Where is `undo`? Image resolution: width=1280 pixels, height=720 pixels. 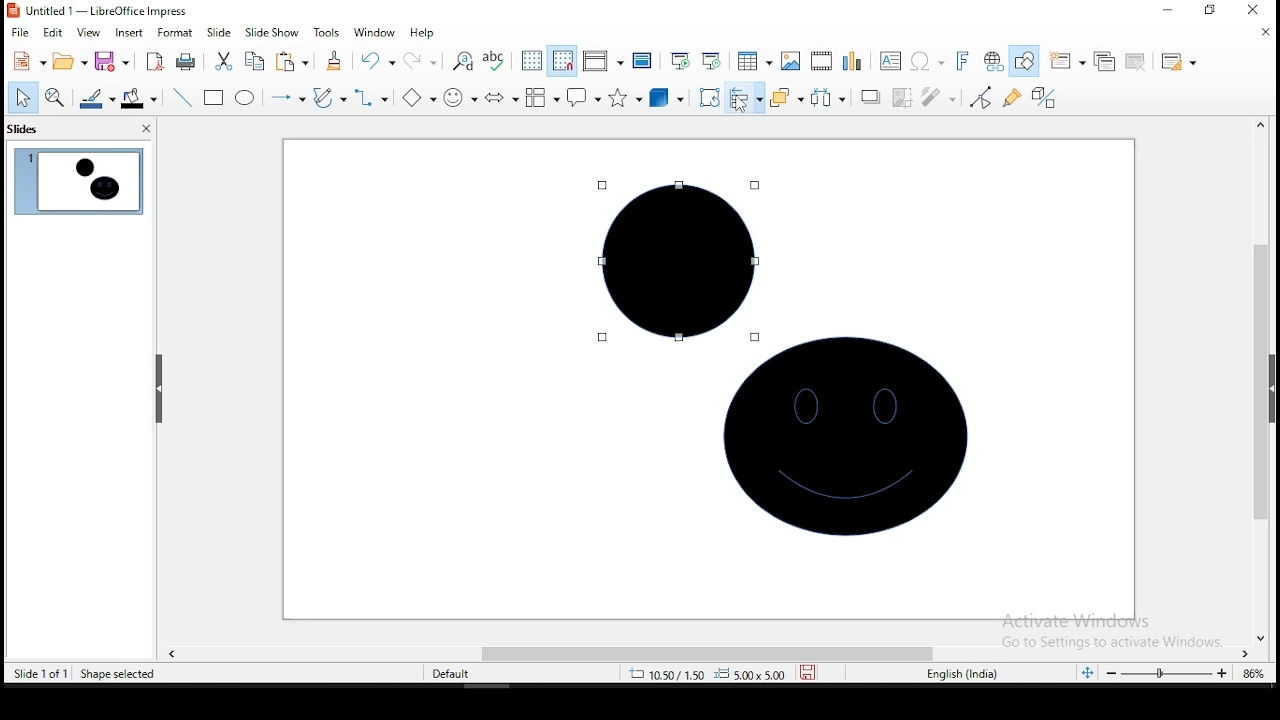
undo is located at coordinates (377, 61).